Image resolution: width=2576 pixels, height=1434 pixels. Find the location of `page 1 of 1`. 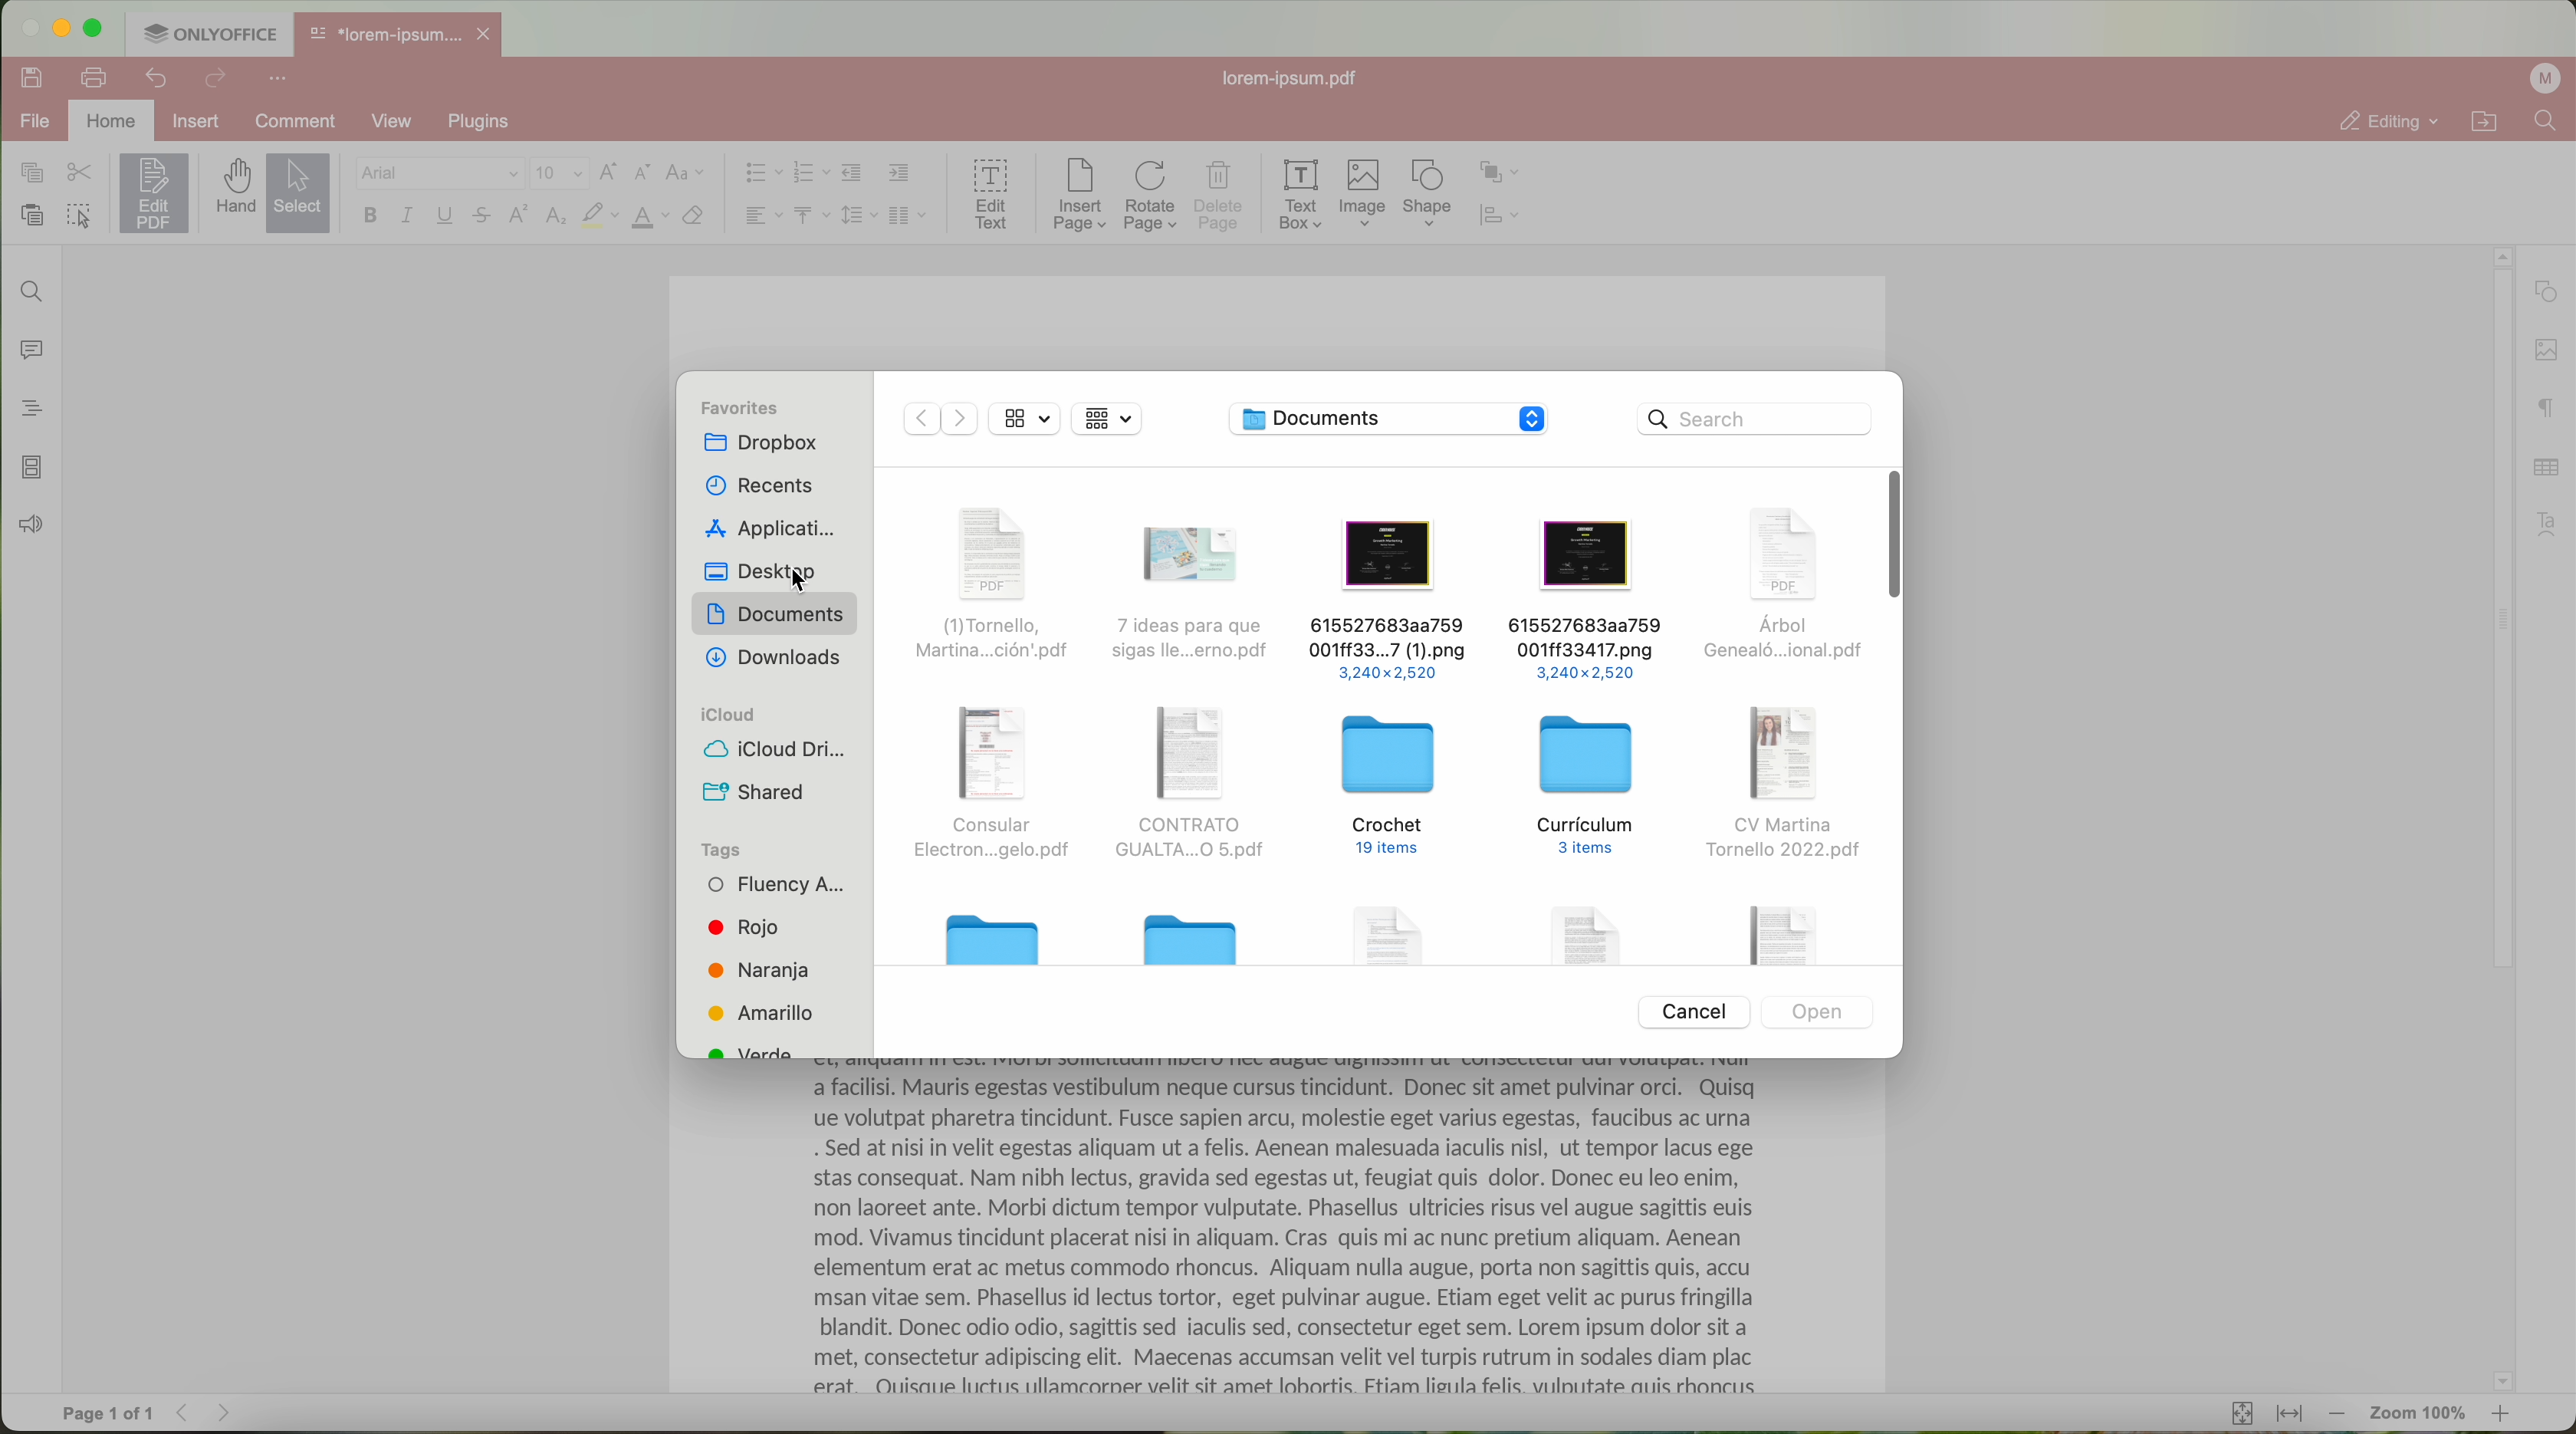

page 1 of 1 is located at coordinates (108, 1414).